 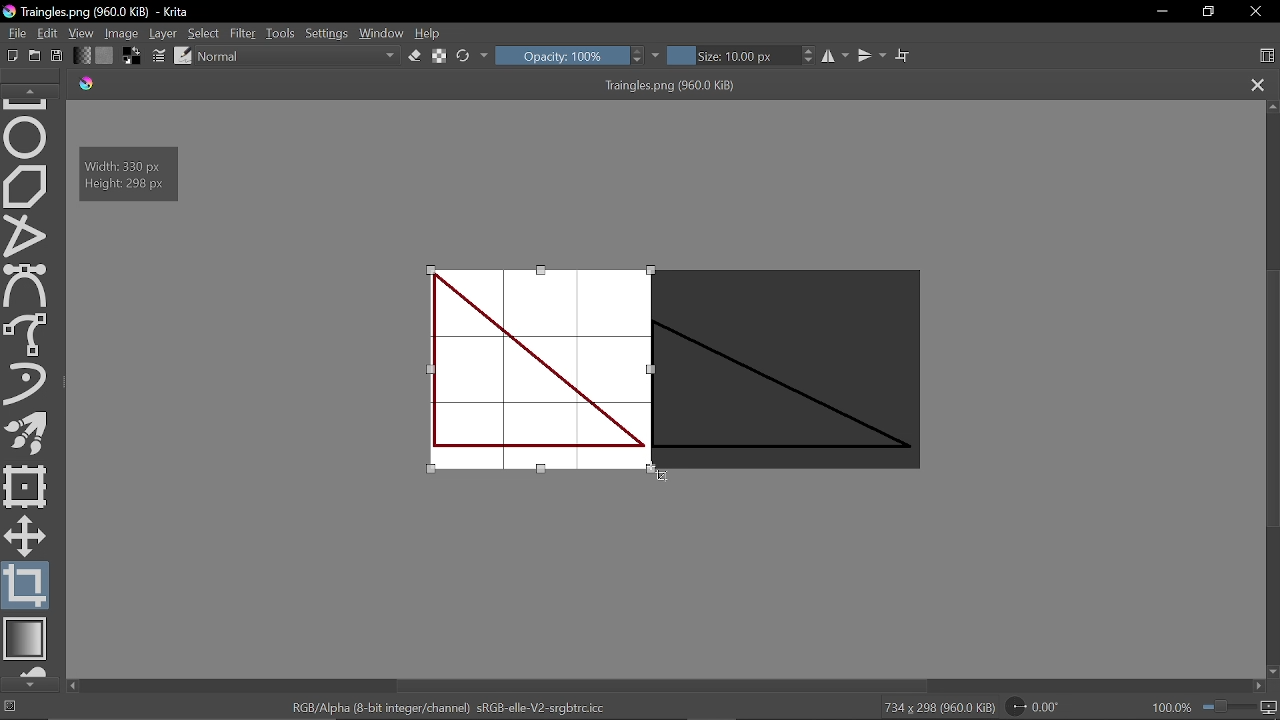 I want to click on Window, so click(x=382, y=33).